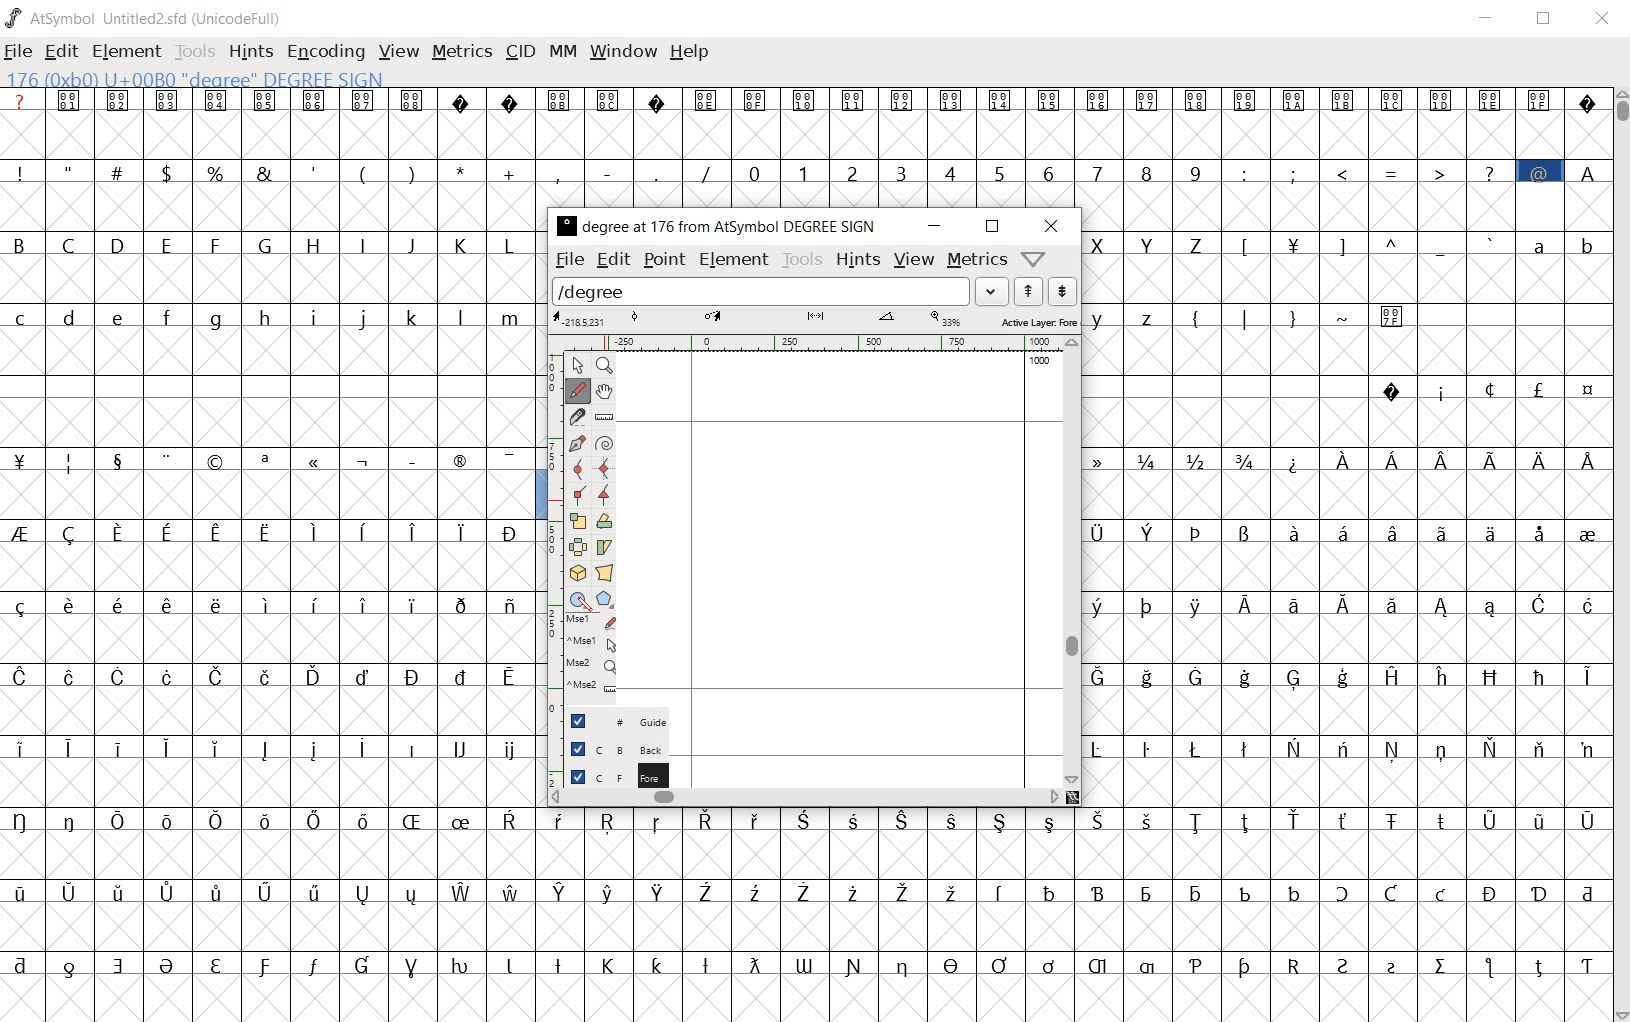 The height and width of the screenshot is (1022, 1630). What do you see at coordinates (803, 344) in the screenshot?
I see `ruler` at bounding box center [803, 344].